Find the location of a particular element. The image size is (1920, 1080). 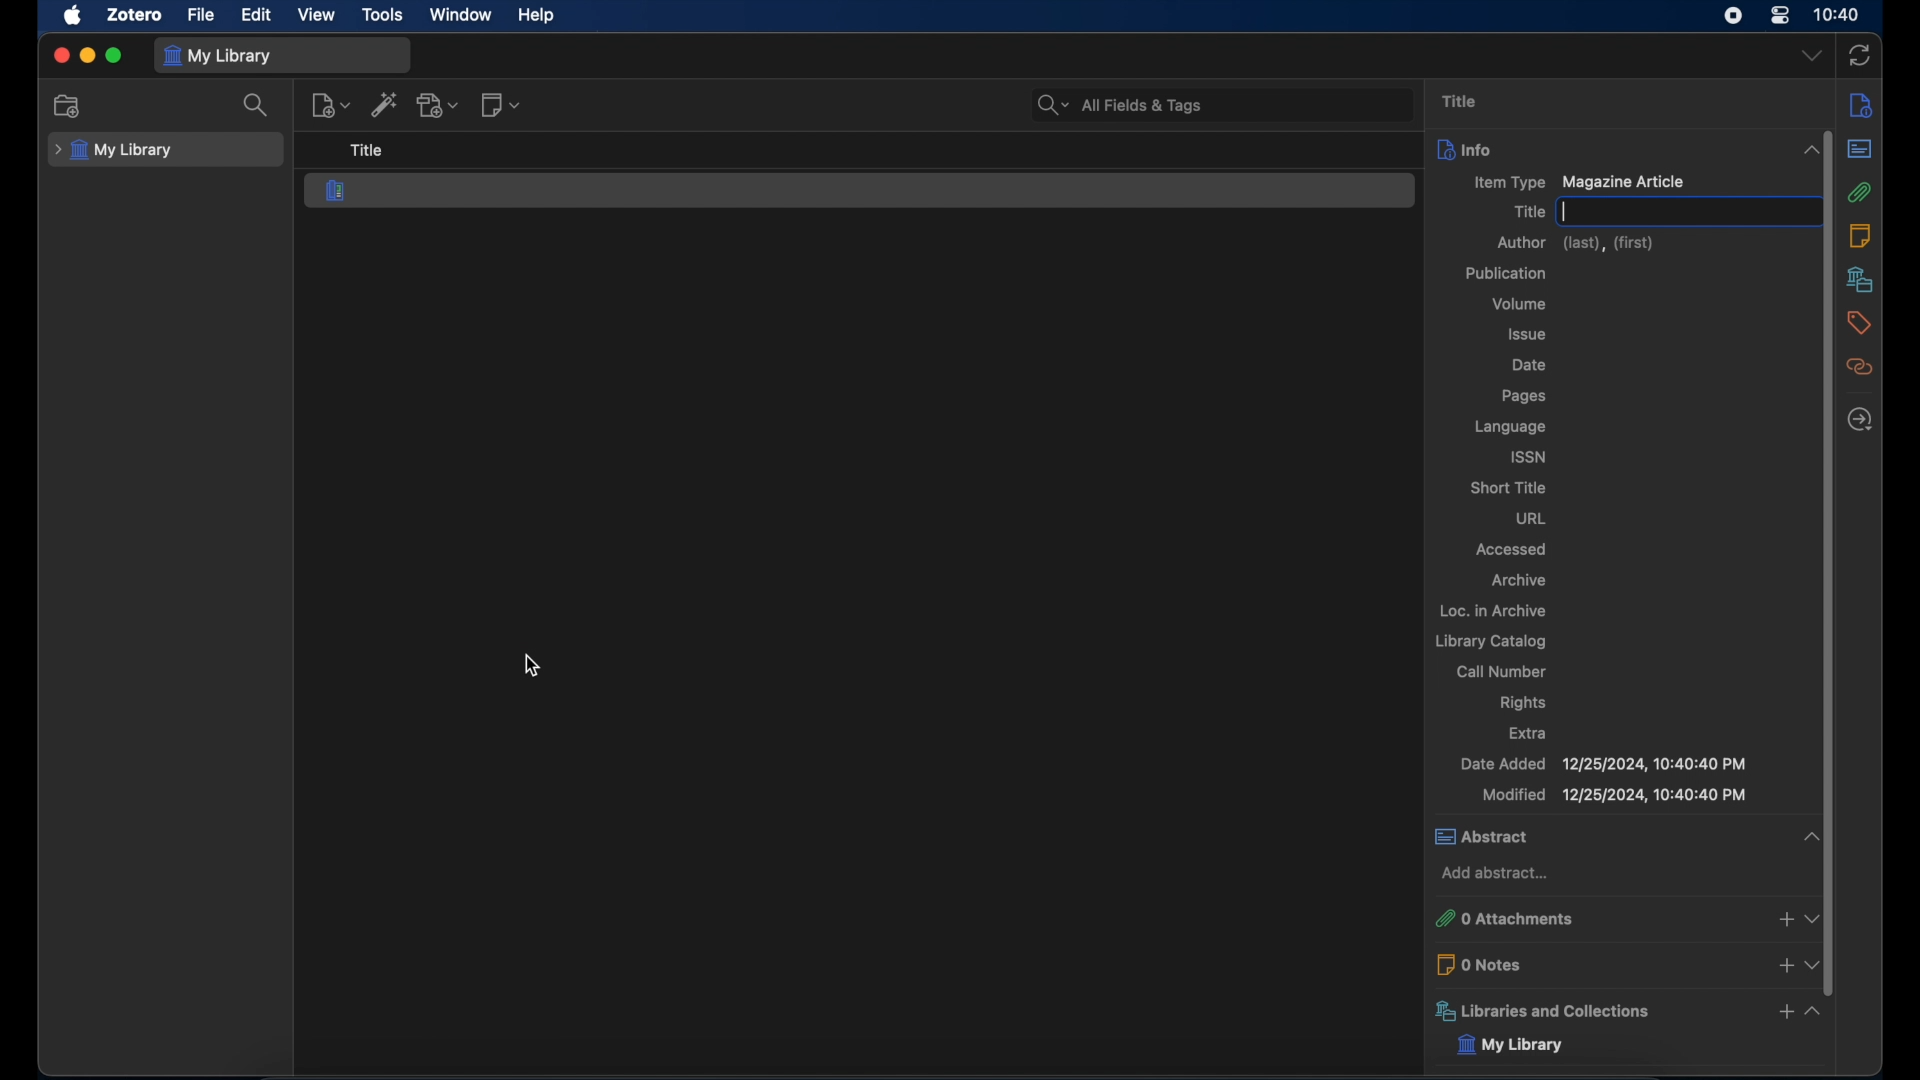

title is located at coordinates (1462, 102).